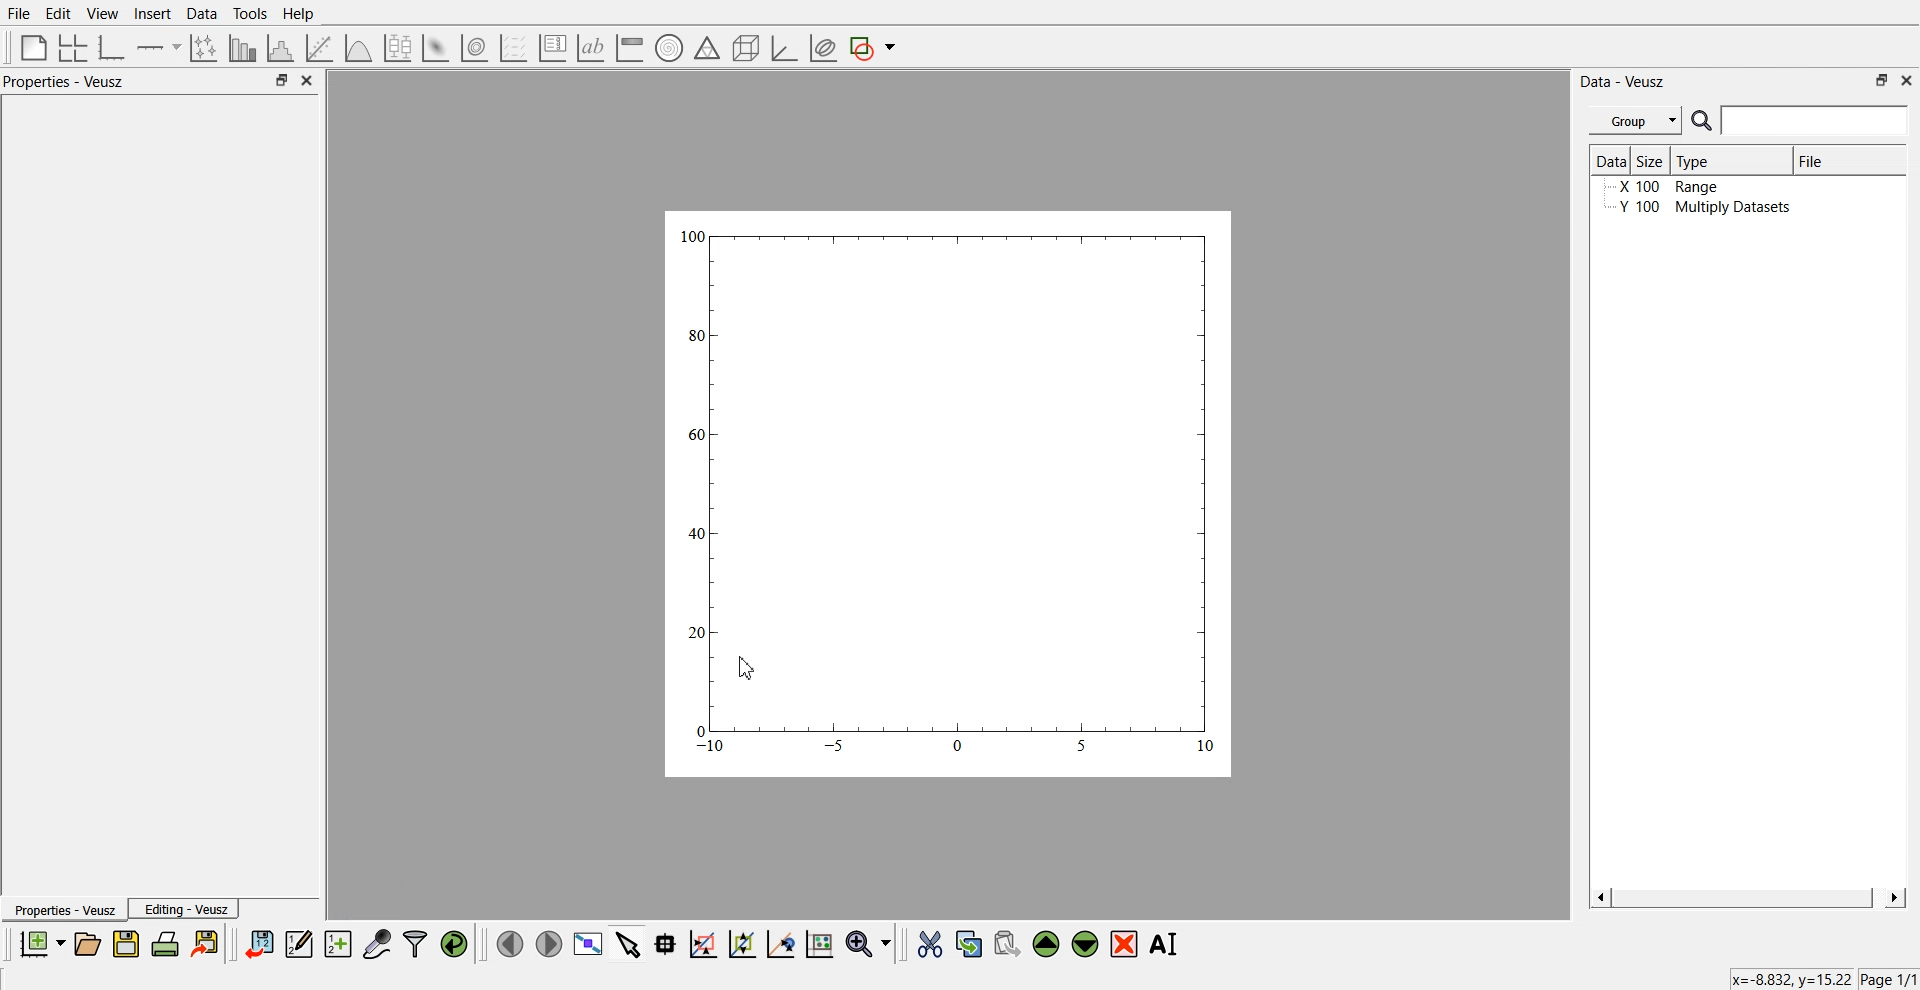 This screenshot has width=1920, height=990. I want to click on export, so click(207, 943).